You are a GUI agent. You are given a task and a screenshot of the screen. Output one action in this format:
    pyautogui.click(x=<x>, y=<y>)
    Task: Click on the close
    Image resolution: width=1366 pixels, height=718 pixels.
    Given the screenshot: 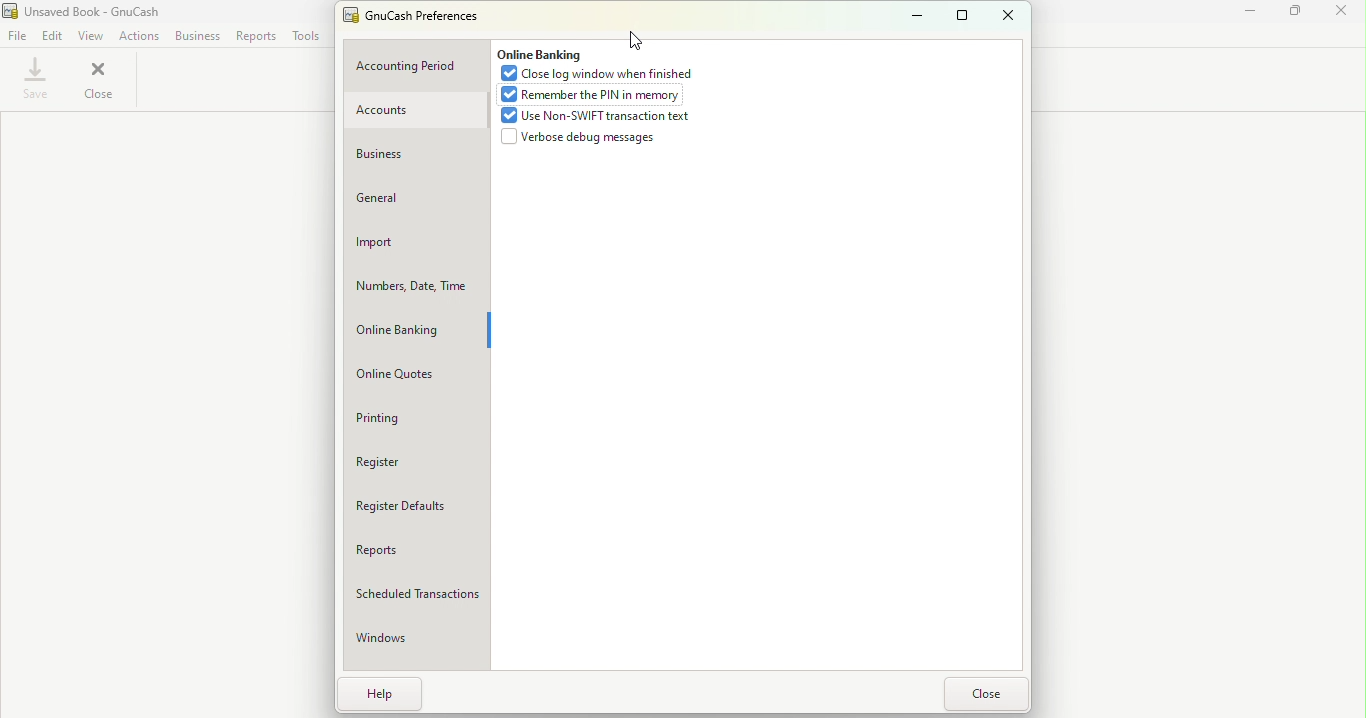 What is the action you would take?
    pyautogui.click(x=1008, y=15)
    